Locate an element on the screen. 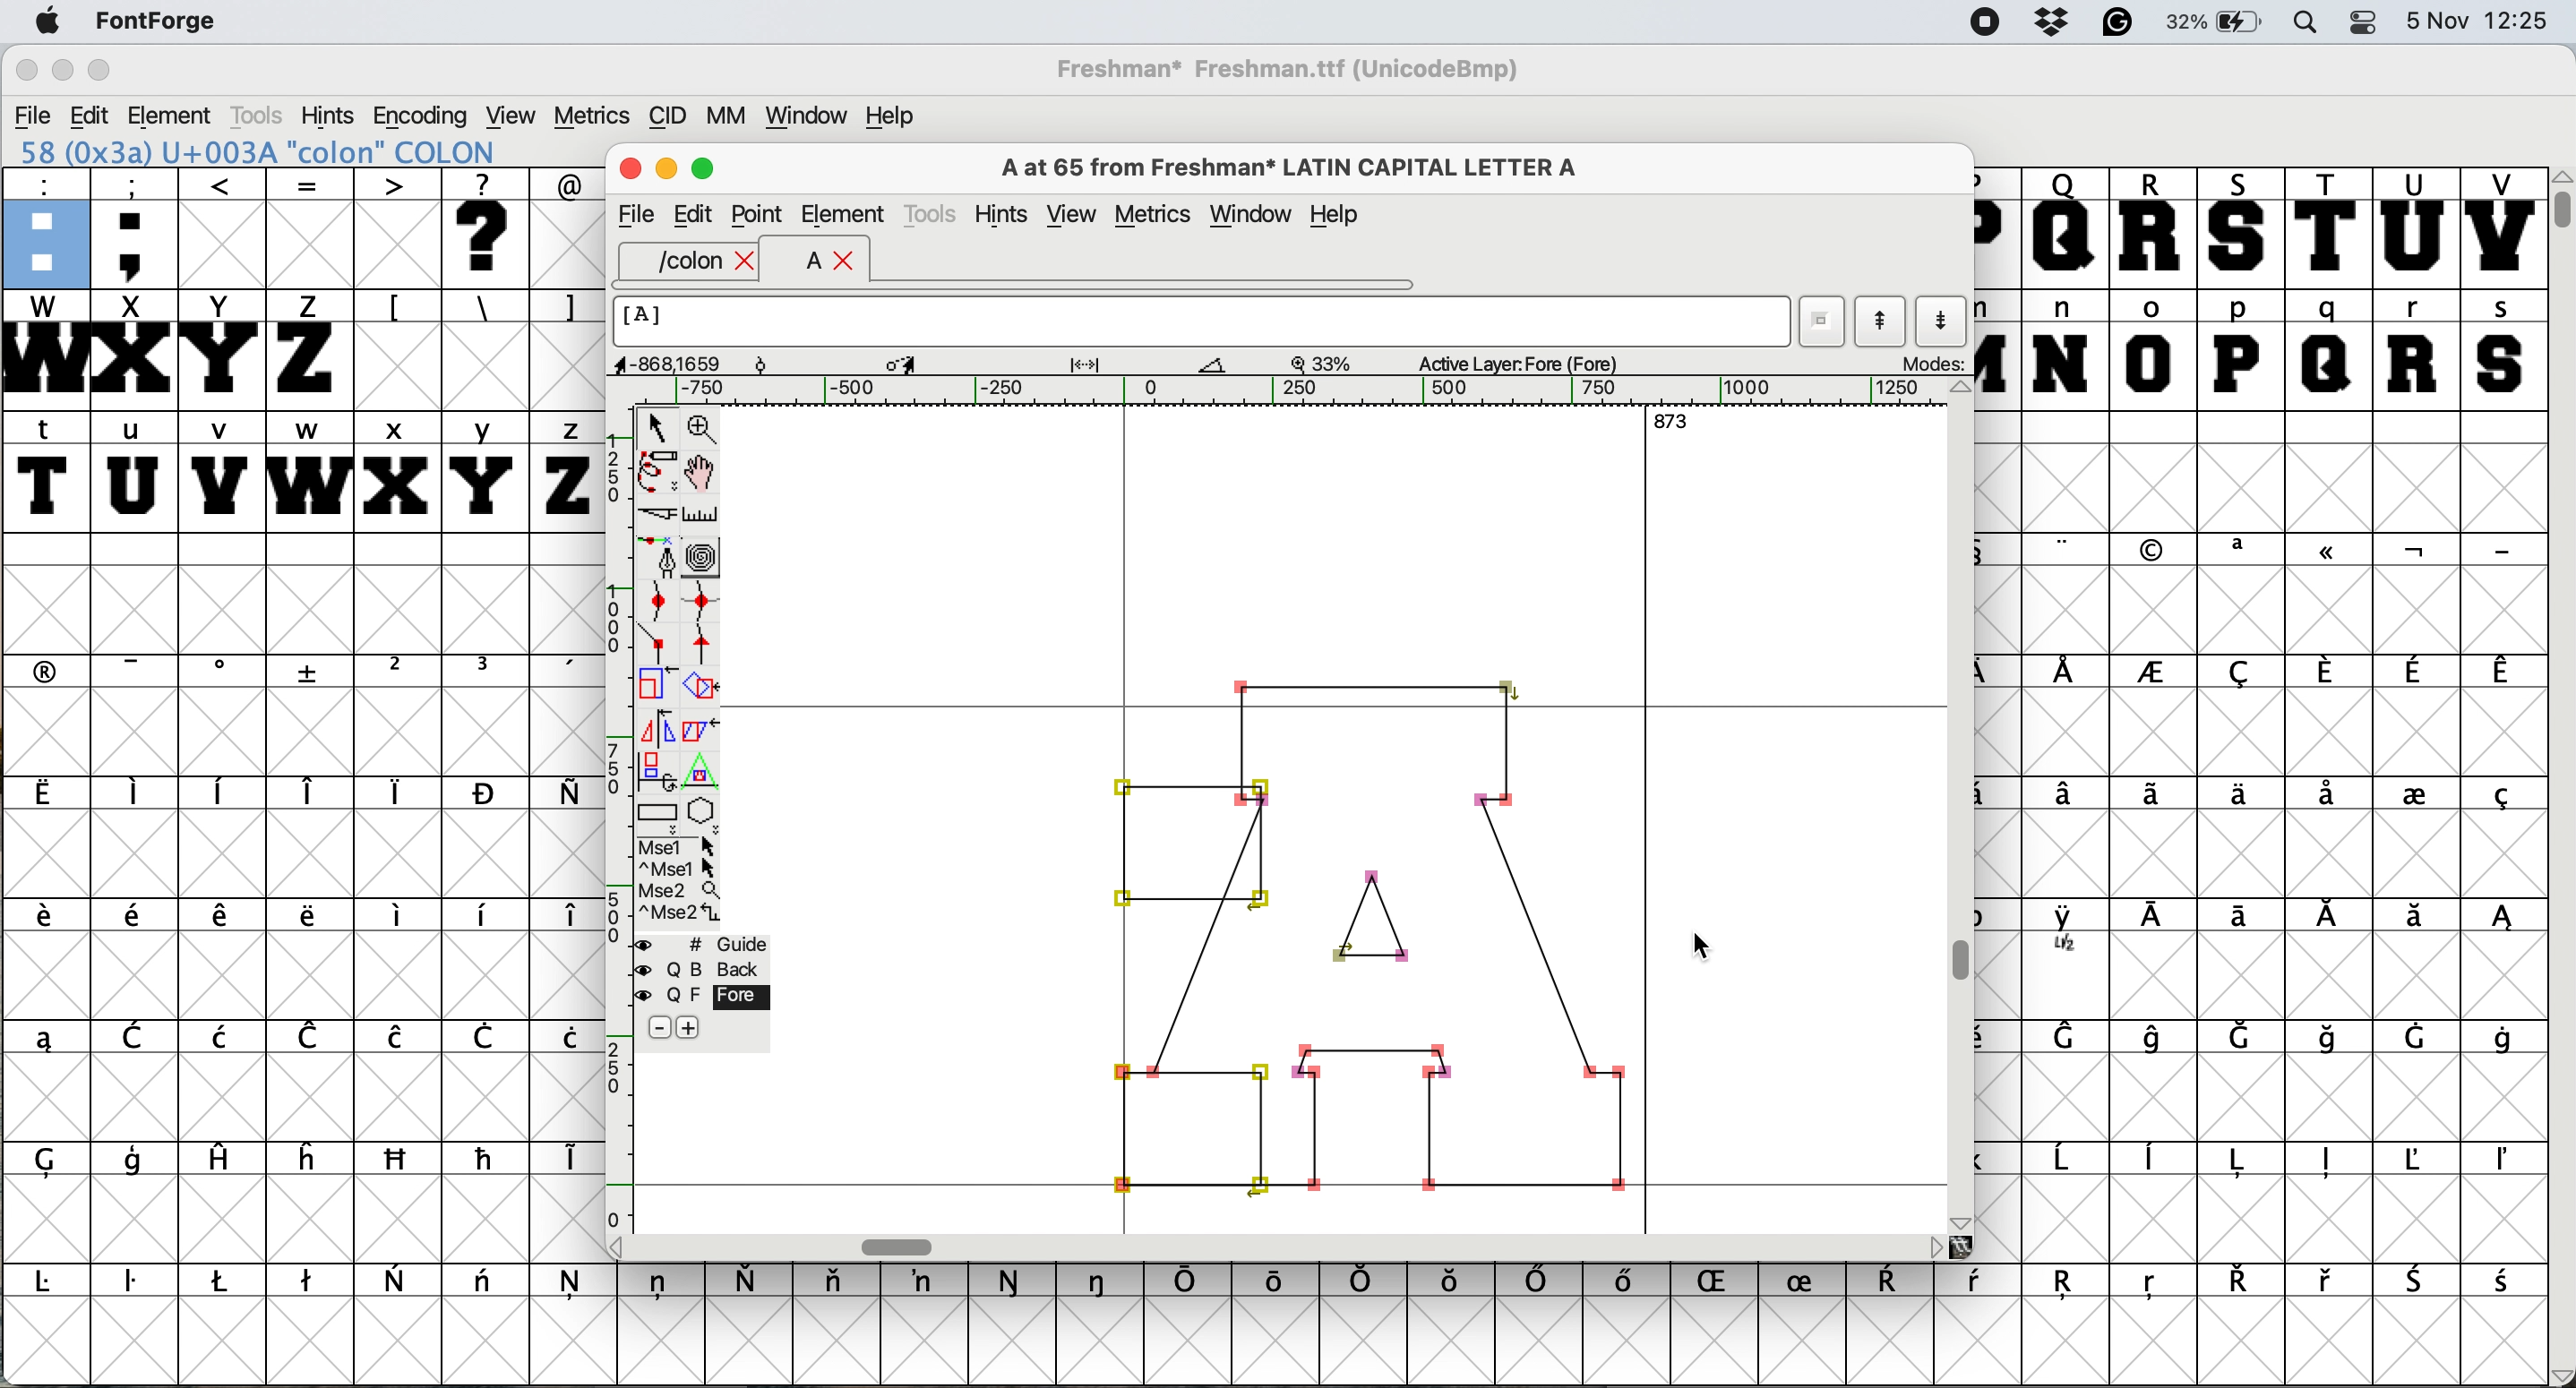 This screenshot has width=2576, height=1388. x is located at coordinates (395, 471).